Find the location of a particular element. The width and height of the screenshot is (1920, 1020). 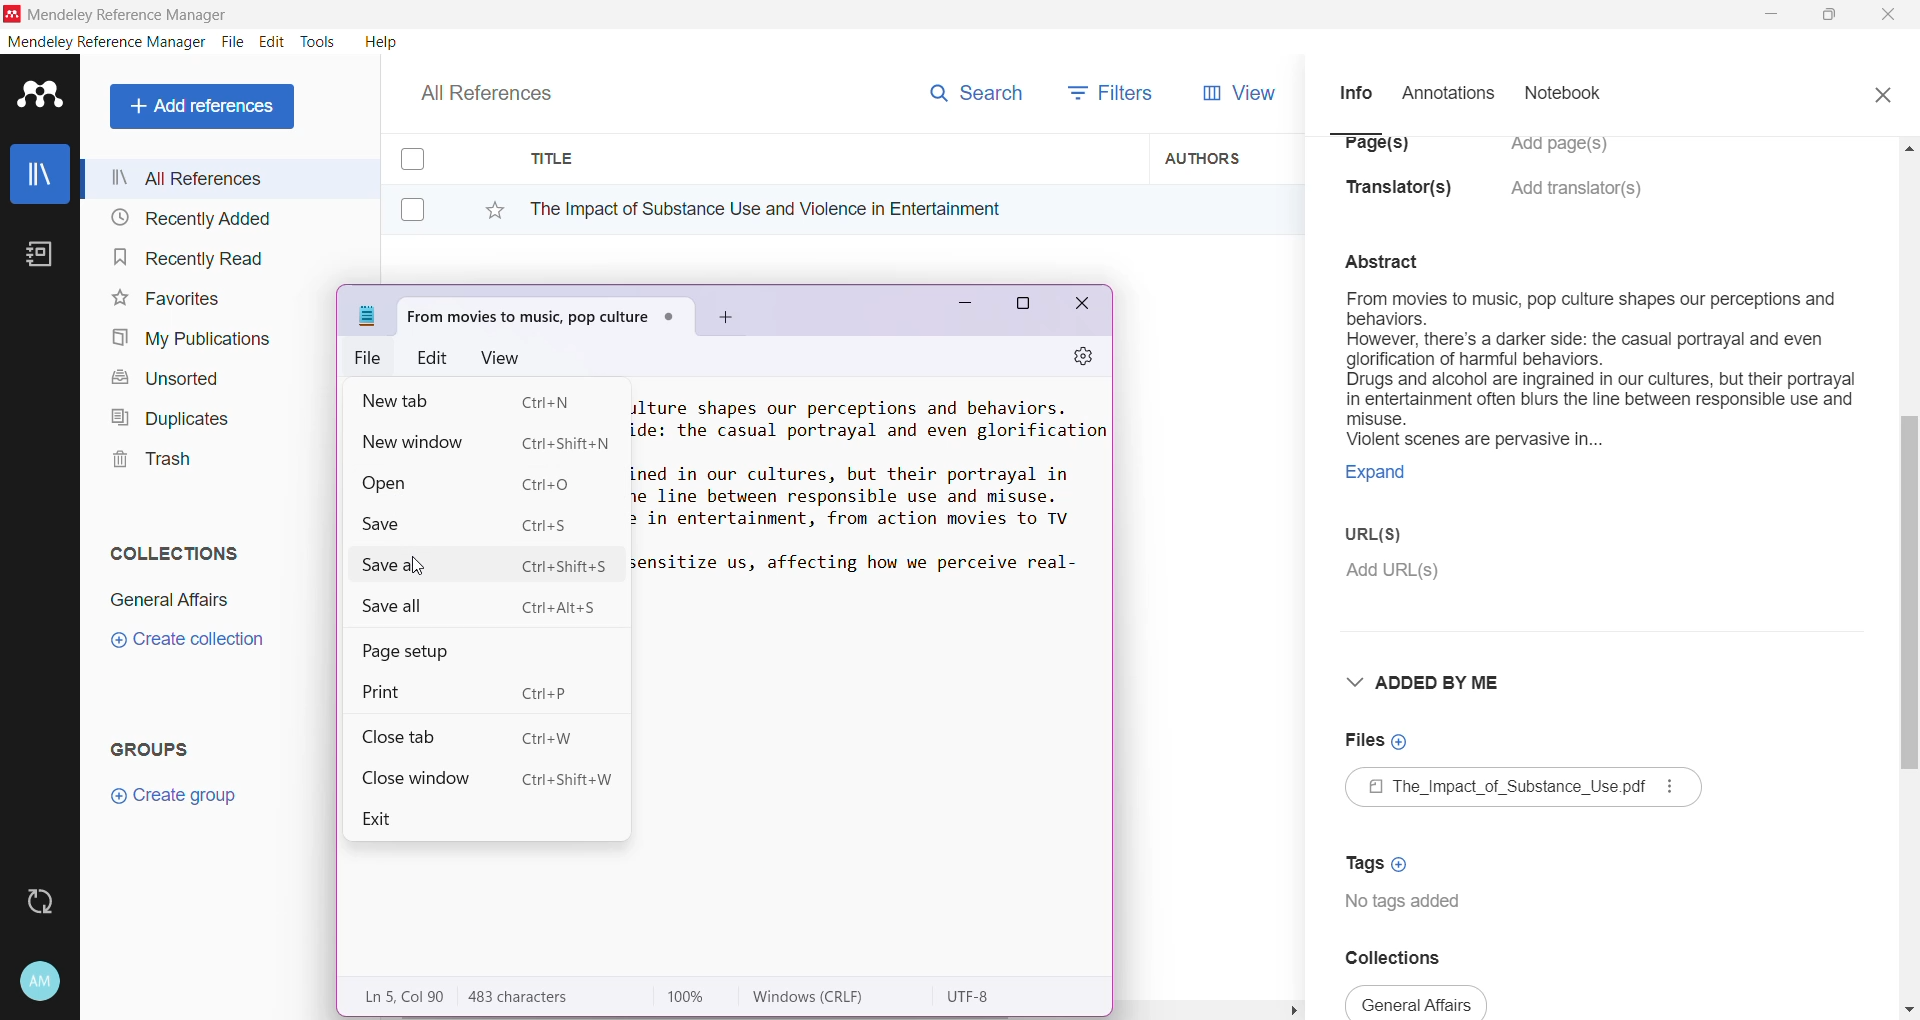

Add References is located at coordinates (206, 106).